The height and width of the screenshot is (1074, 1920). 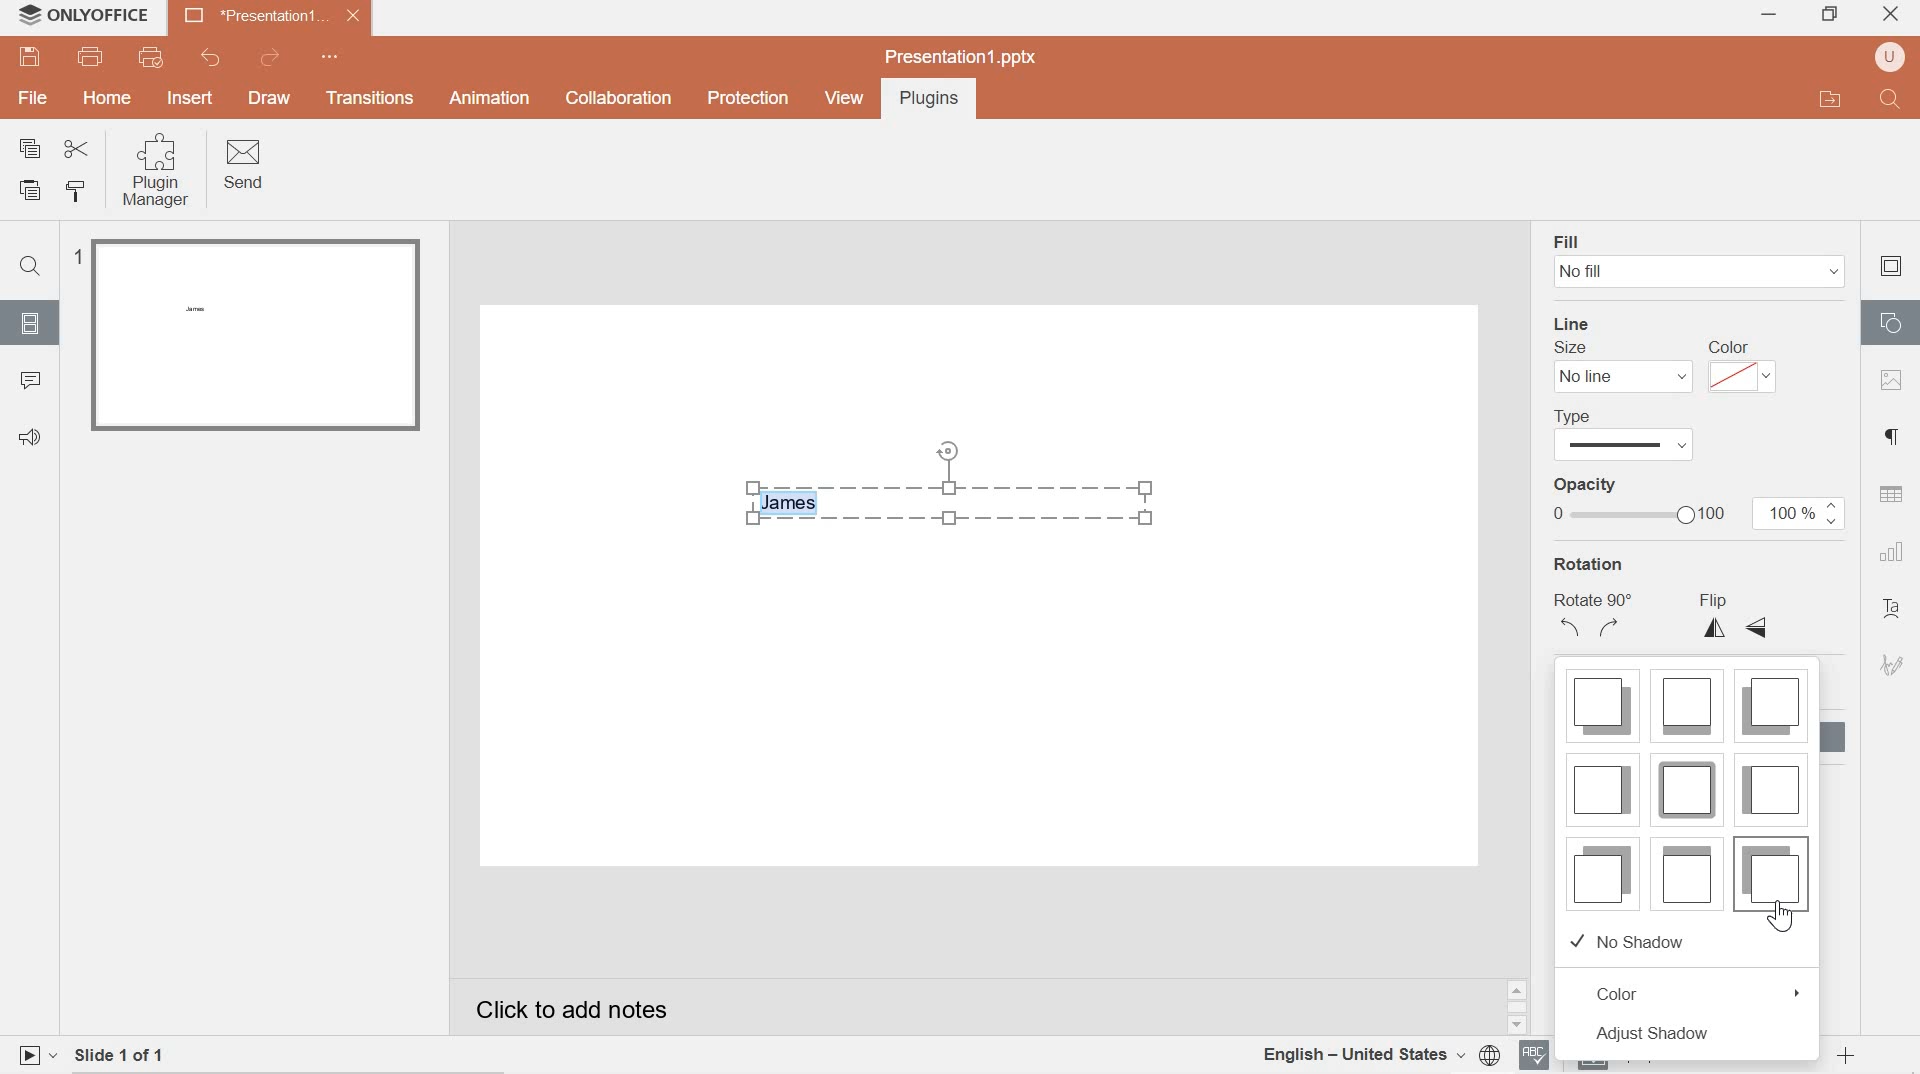 I want to click on hOME, so click(x=108, y=100).